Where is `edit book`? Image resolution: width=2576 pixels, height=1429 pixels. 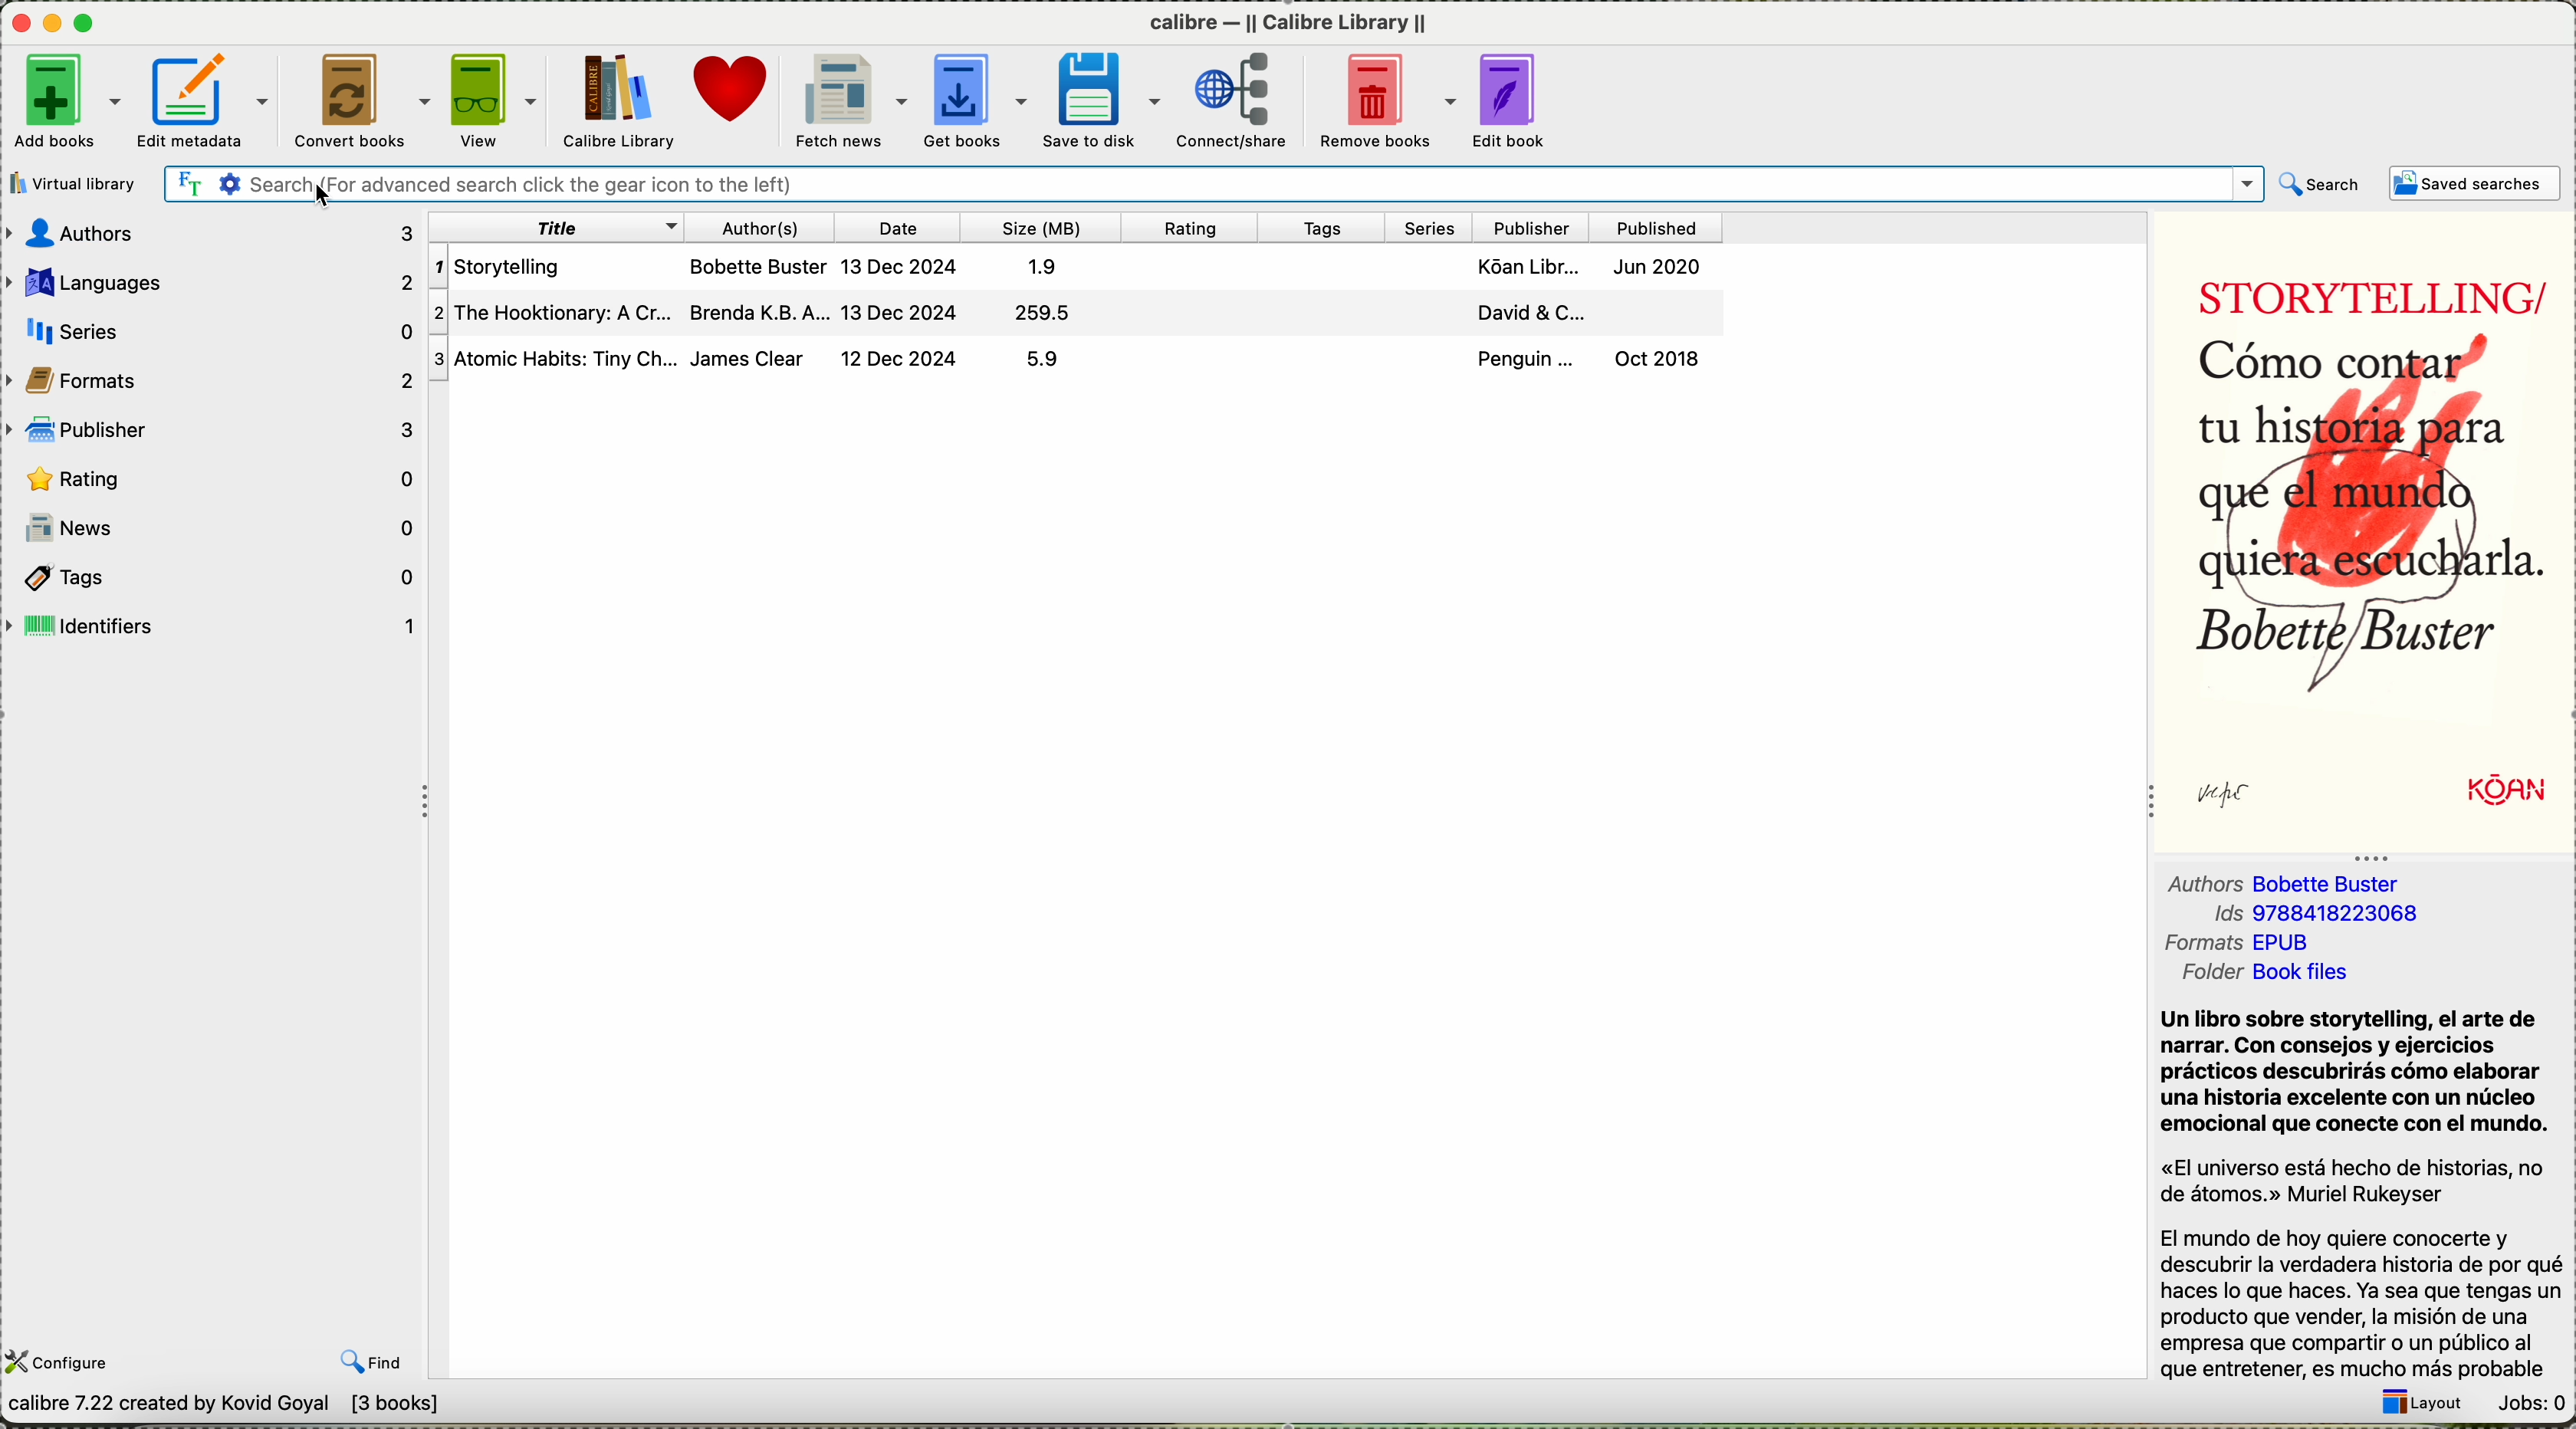
edit book is located at coordinates (1512, 97).